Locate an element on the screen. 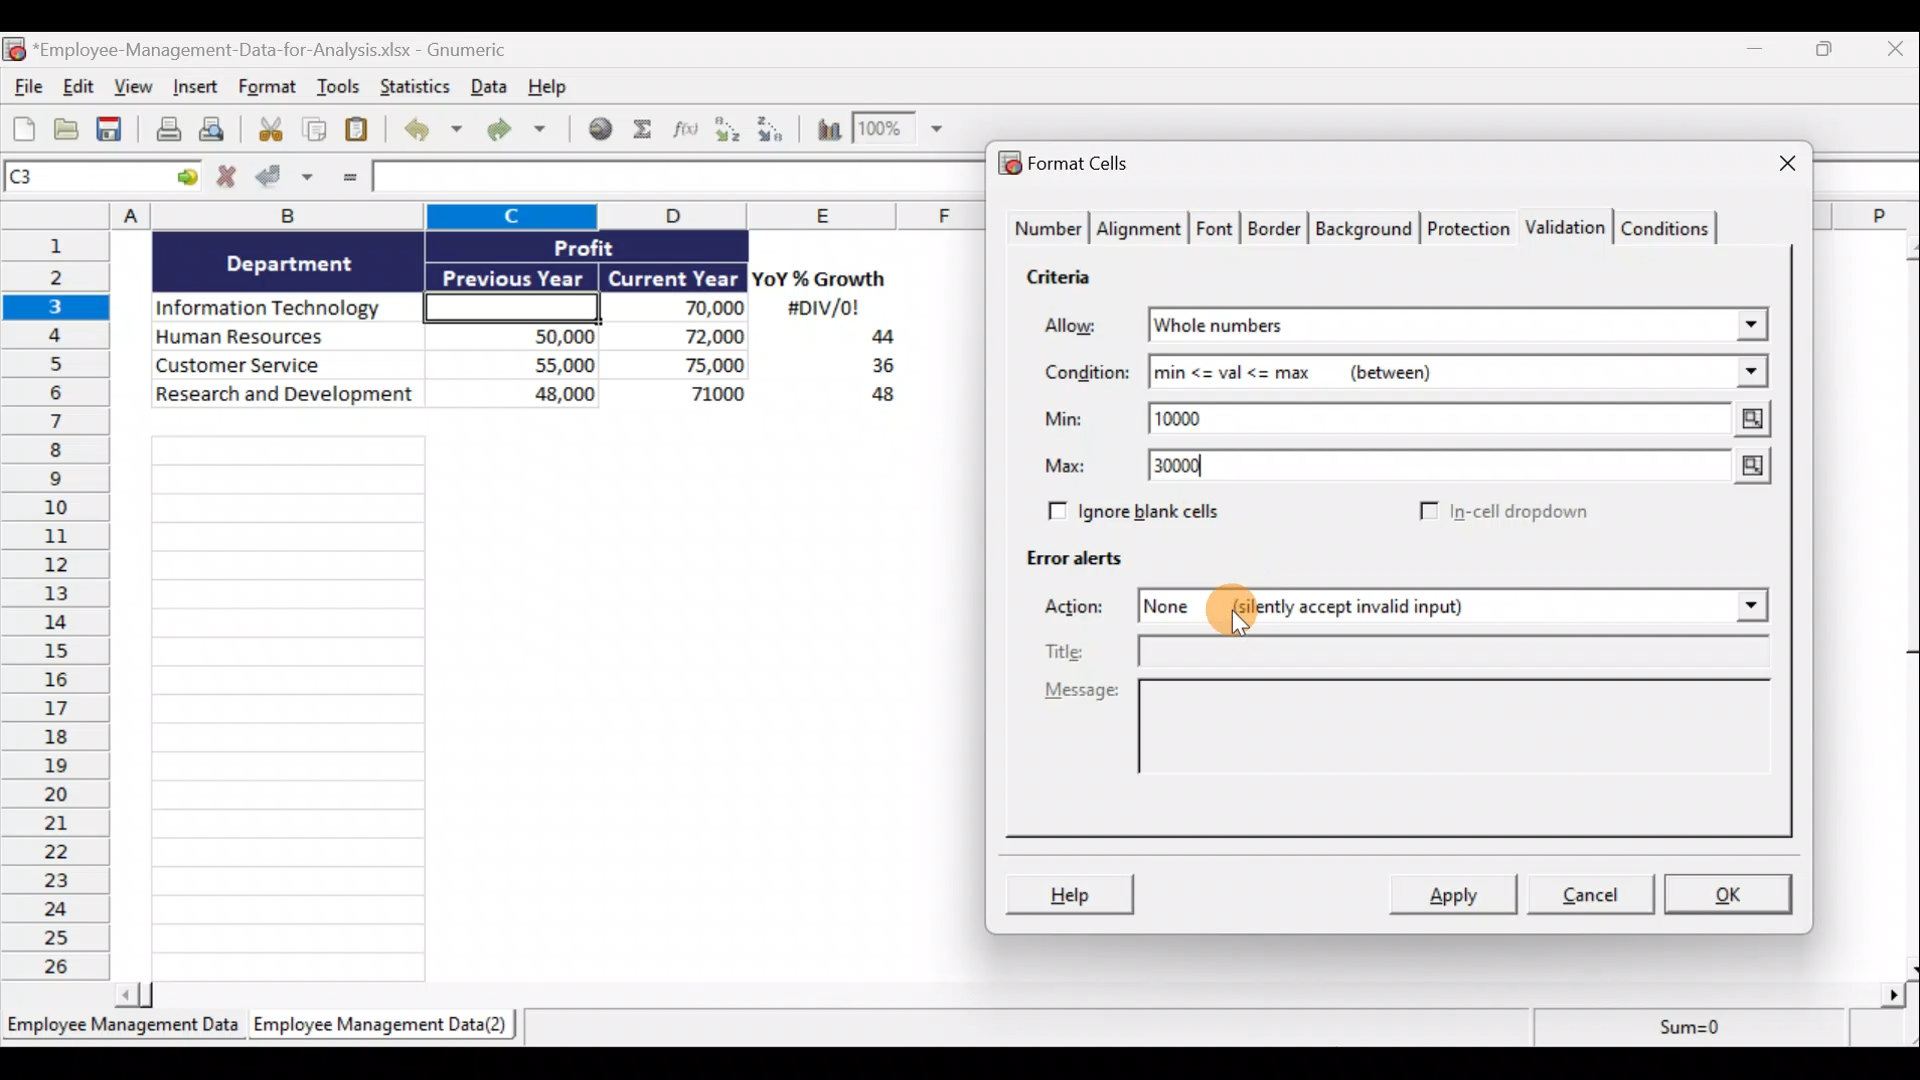 The image size is (1920, 1080). In-cell dropdown is located at coordinates (1502, 513).